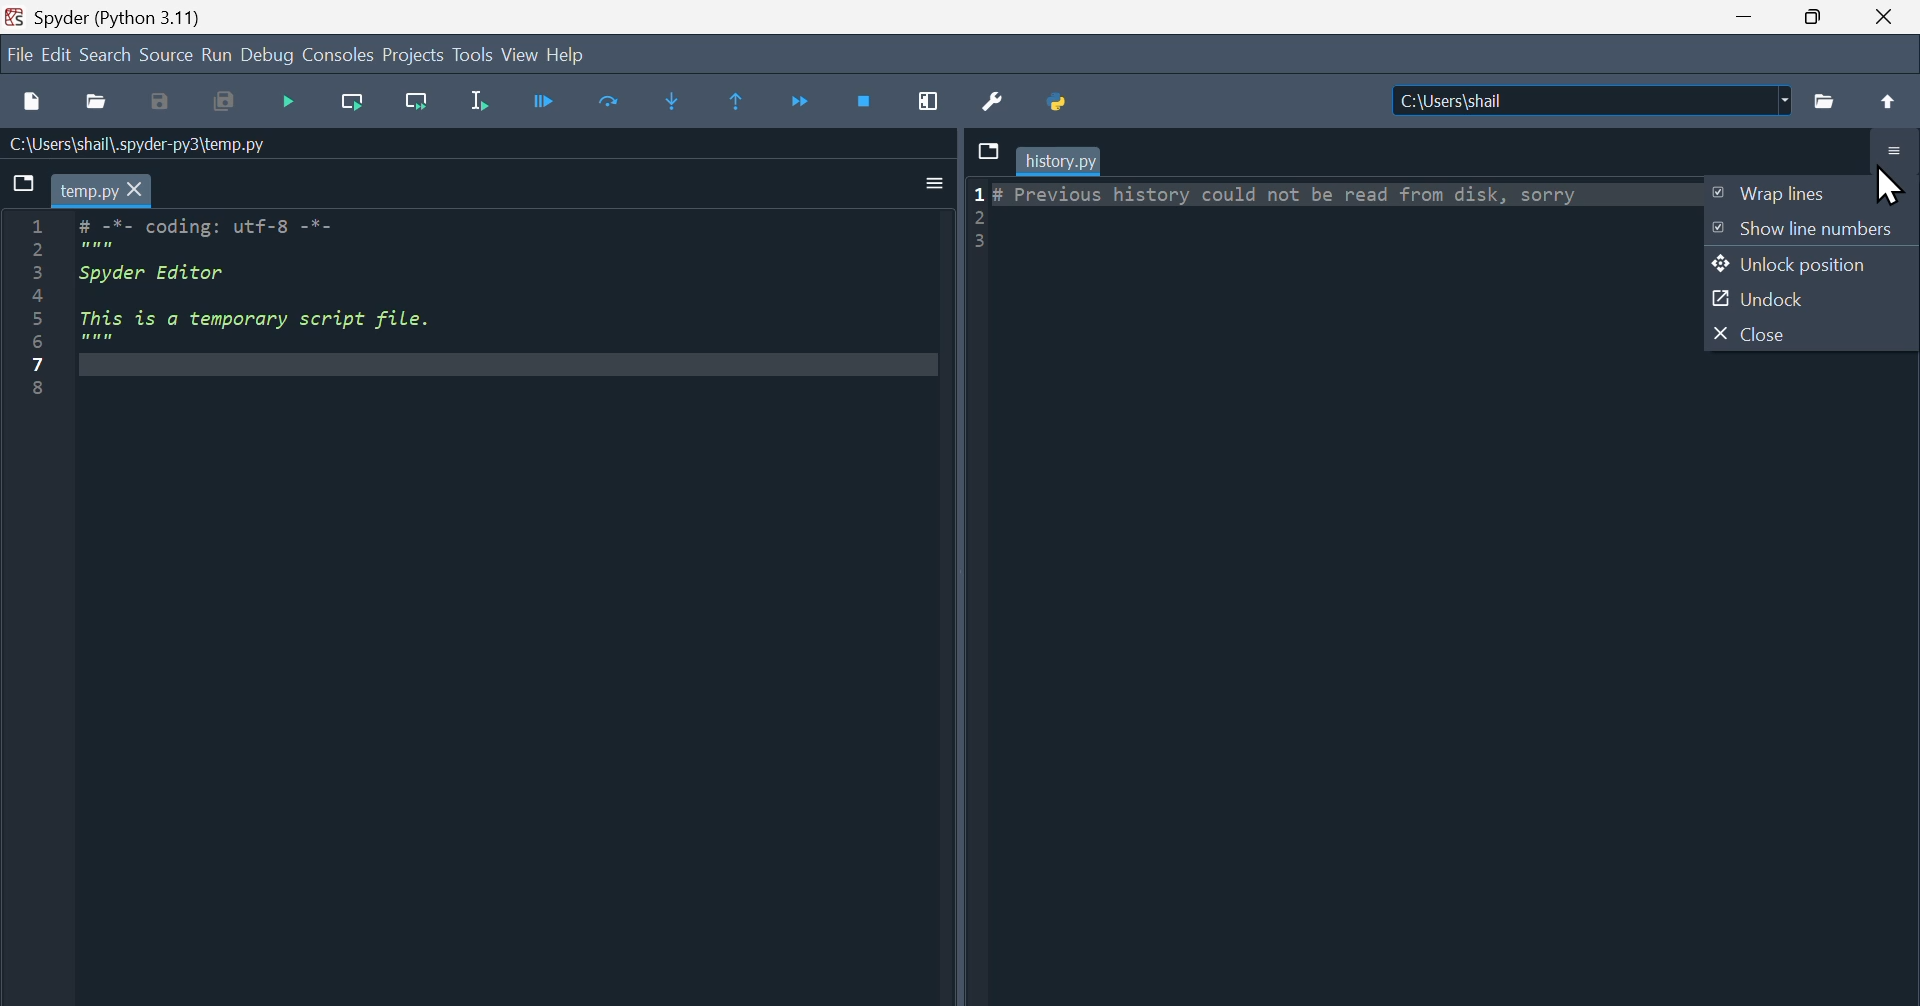  Describe the element at coordinates (1591, 101) in the screenshot. I see `|C:\Users\shail` at that location.